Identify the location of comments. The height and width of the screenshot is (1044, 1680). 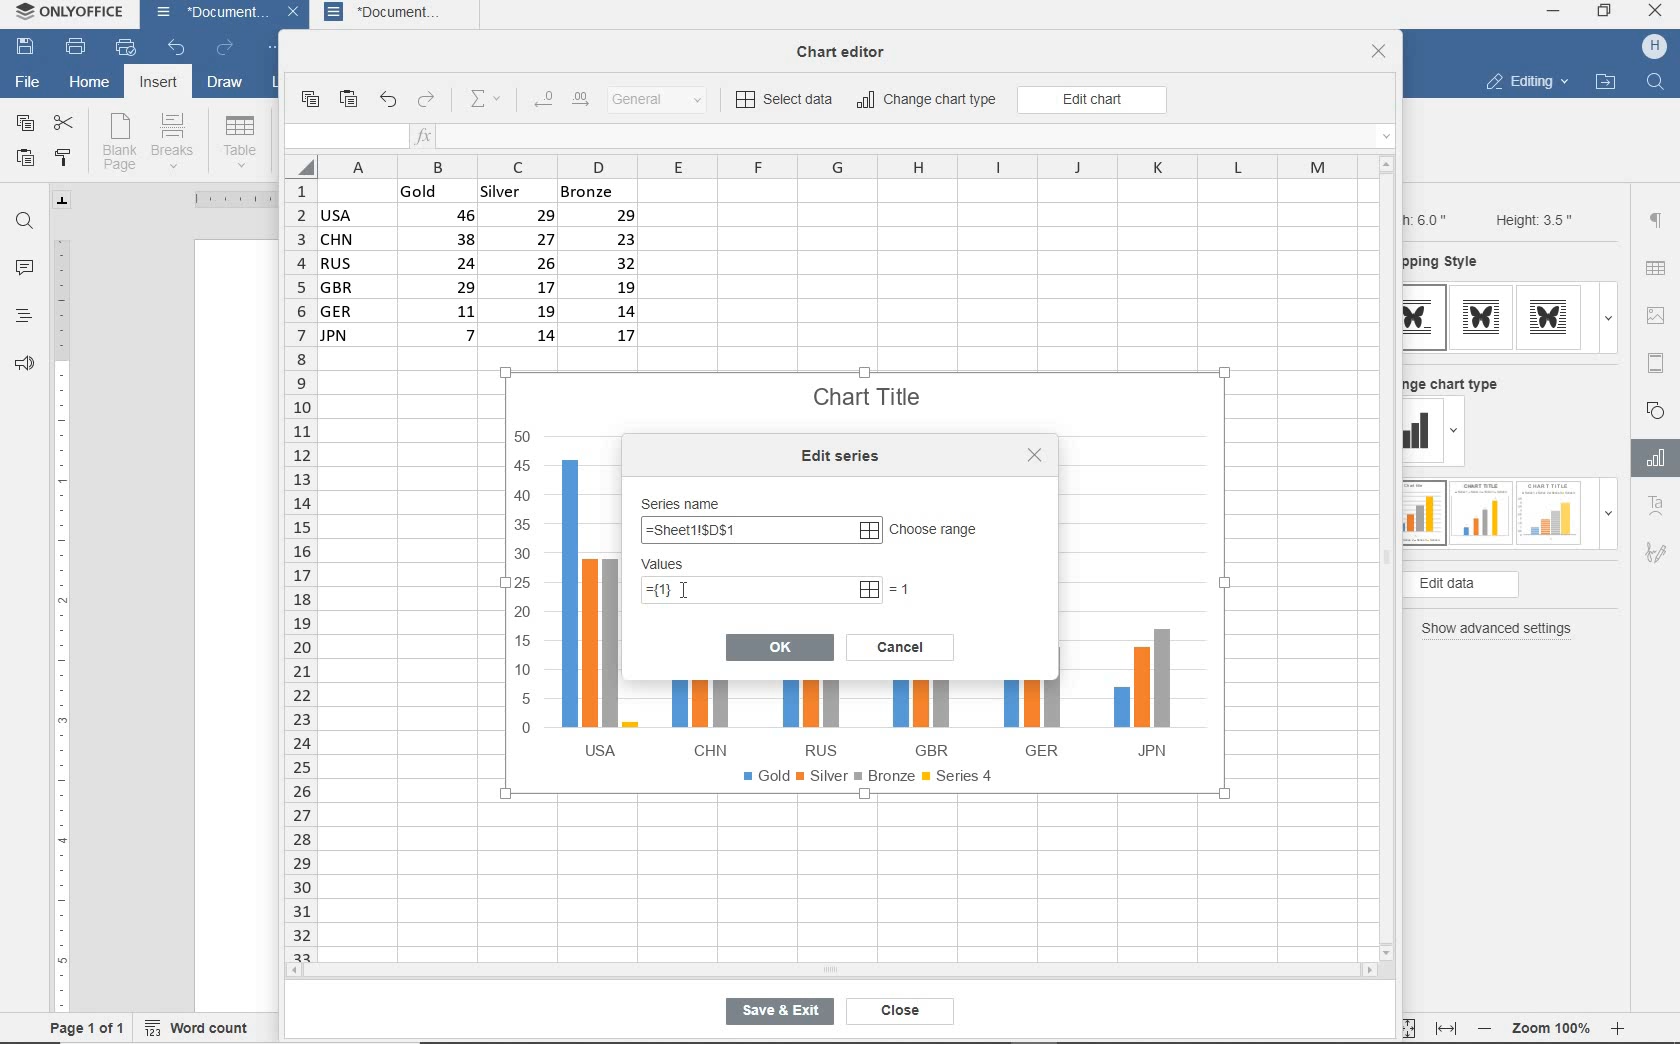
(25, 270).